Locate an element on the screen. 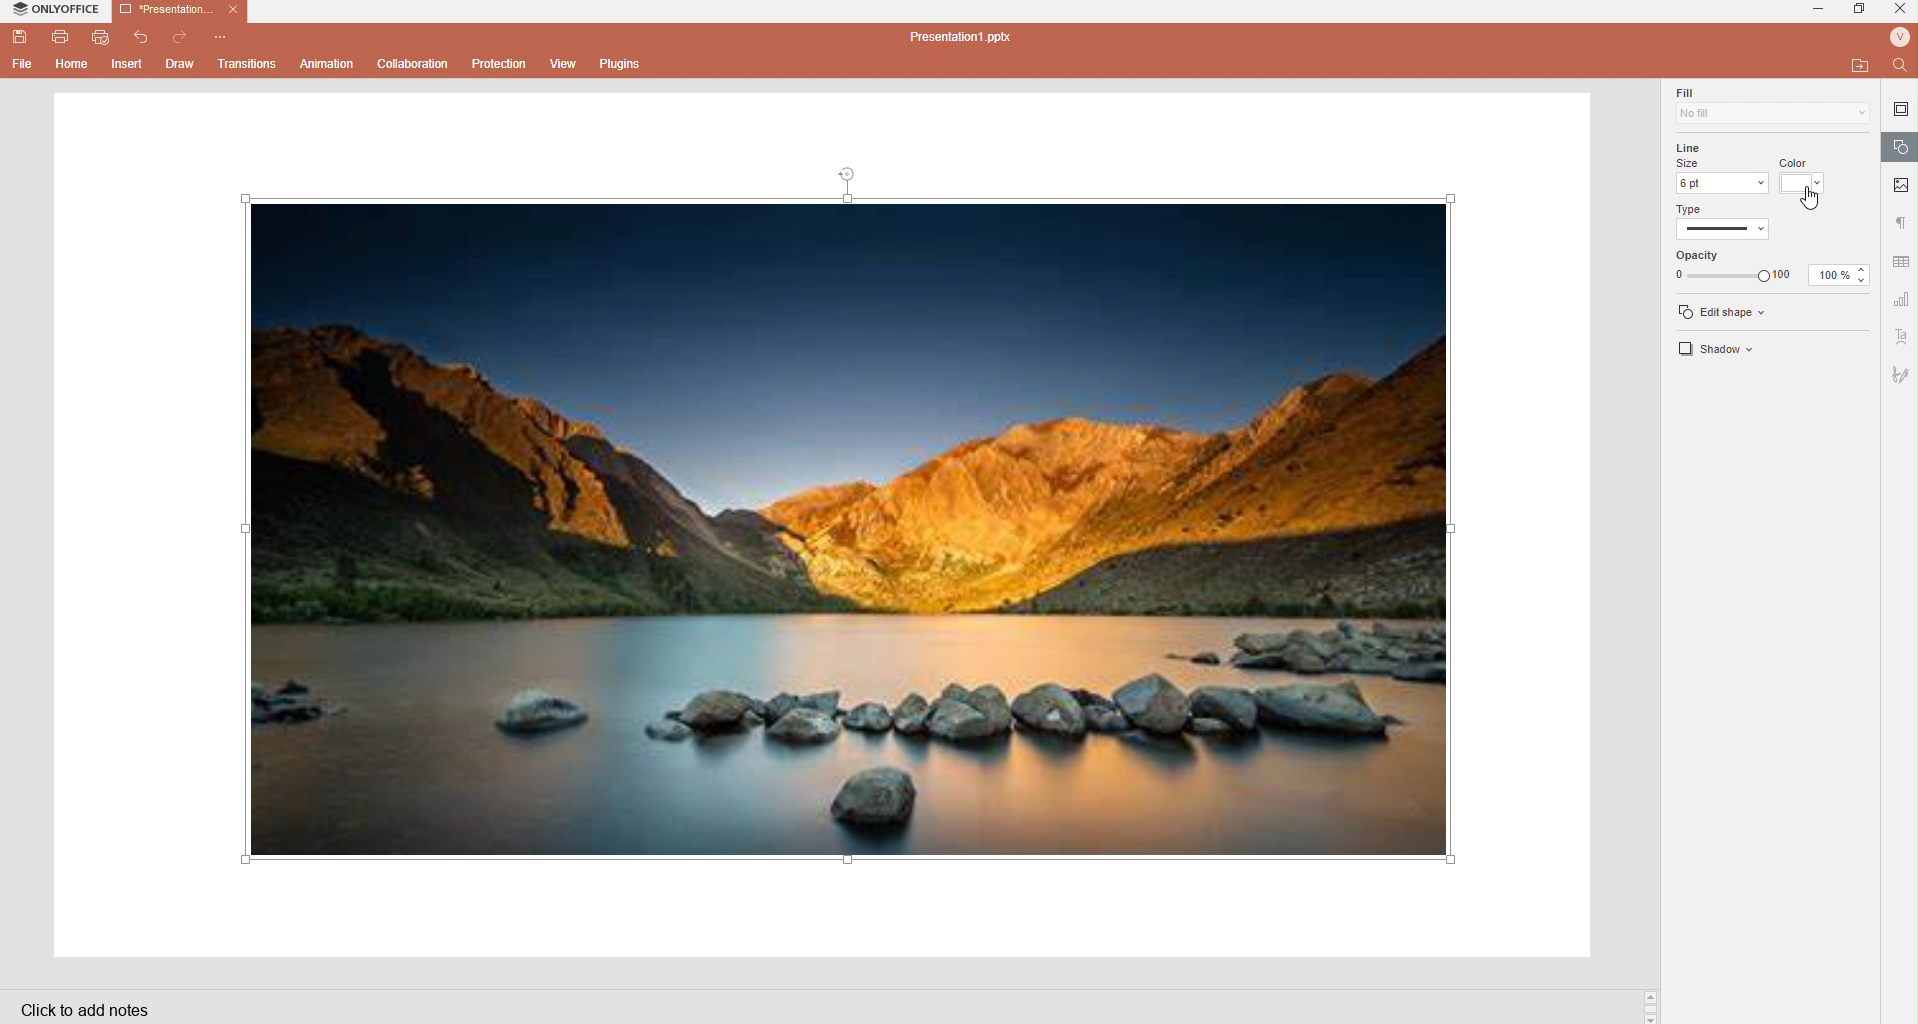 This screenshot has width=1918, height=1024. Fill is located at coordinates (1769, 105).